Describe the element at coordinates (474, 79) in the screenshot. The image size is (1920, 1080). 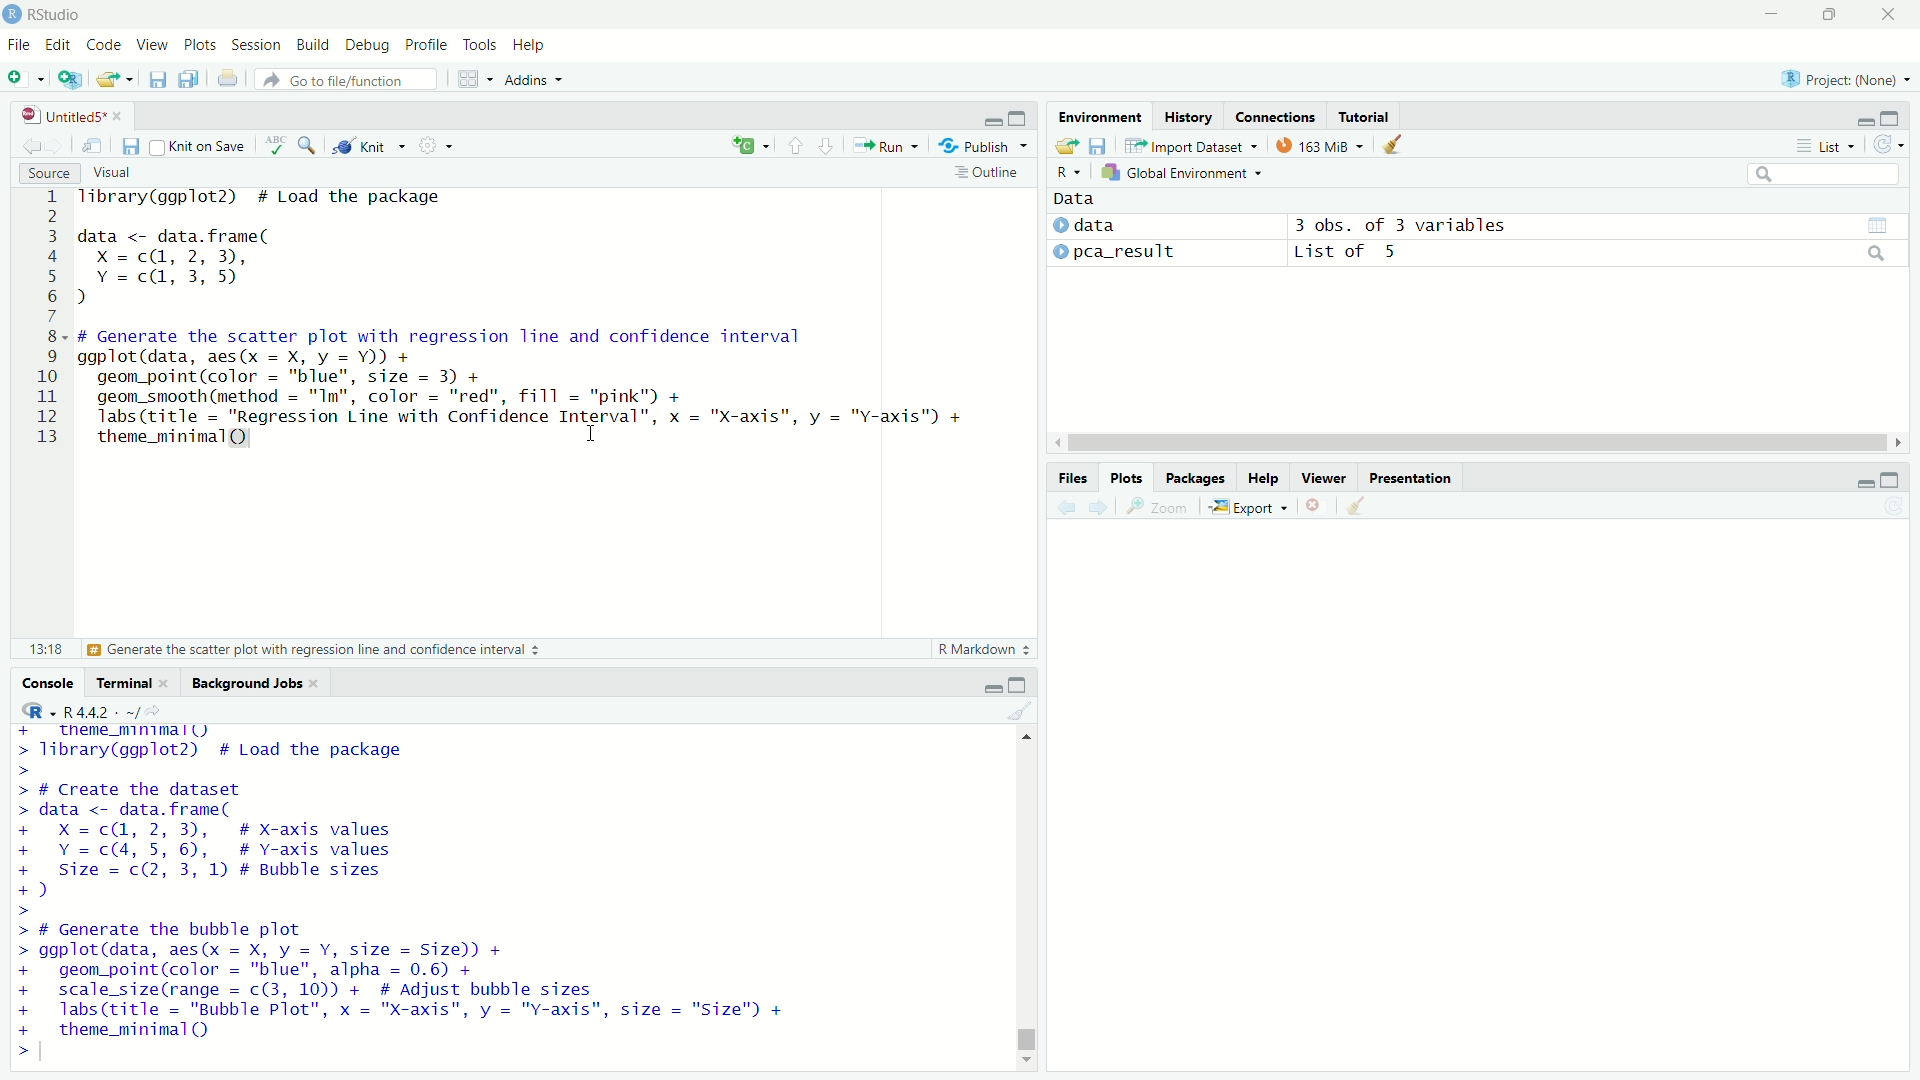
I see `Workspace panes` at that location.